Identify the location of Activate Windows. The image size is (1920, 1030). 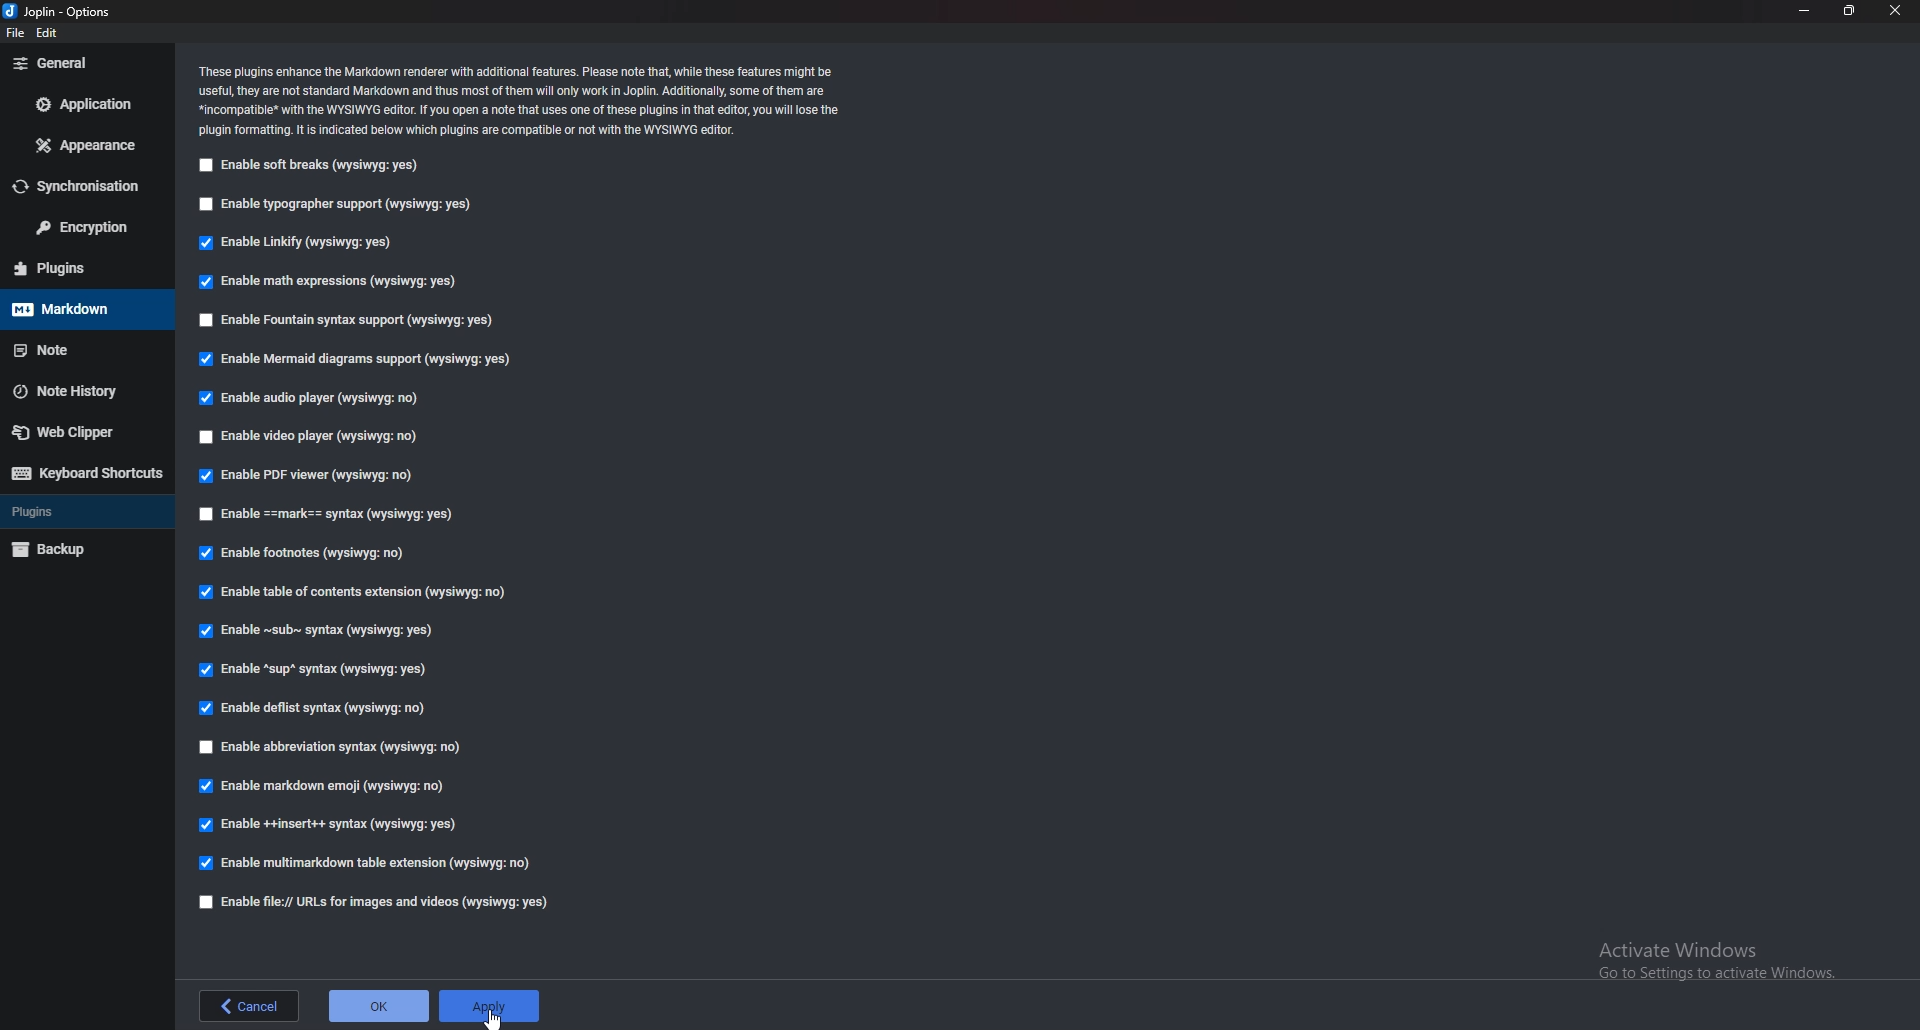
(1683, 947).